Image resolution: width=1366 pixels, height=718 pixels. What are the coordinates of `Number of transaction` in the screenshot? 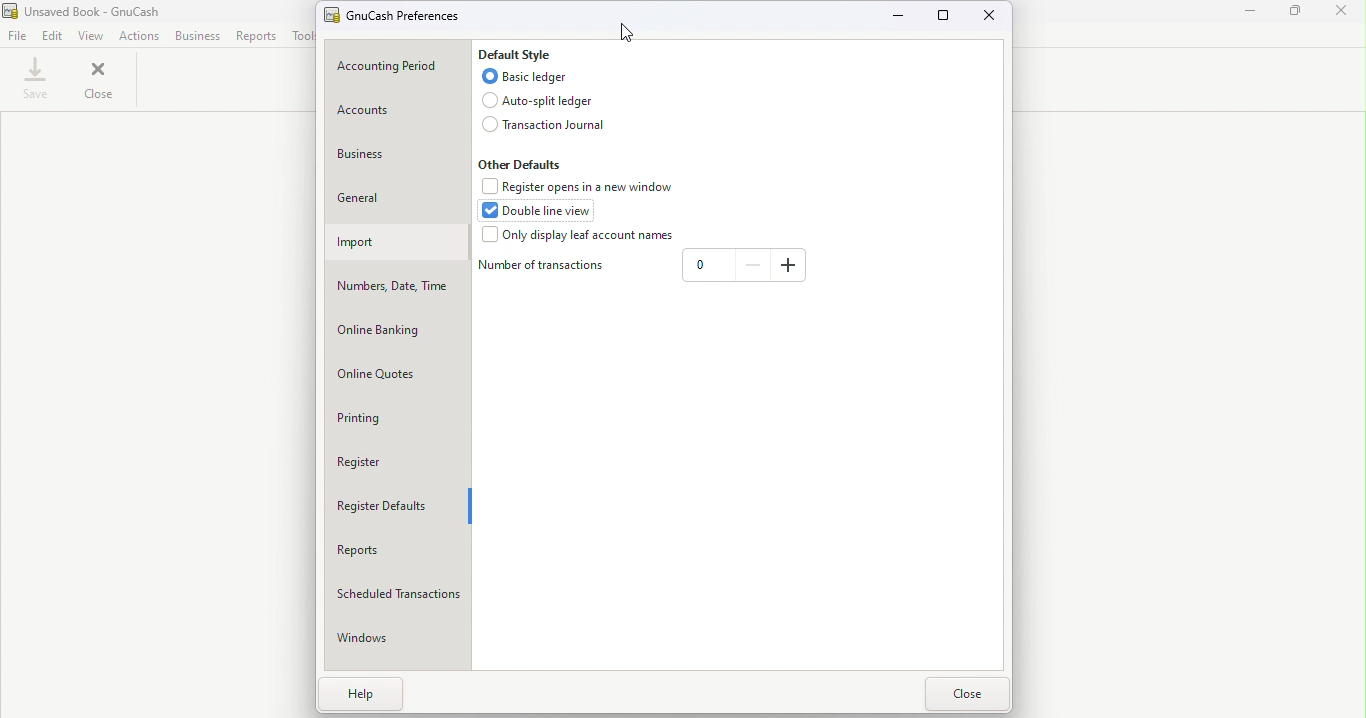 It's located at (543, 266).